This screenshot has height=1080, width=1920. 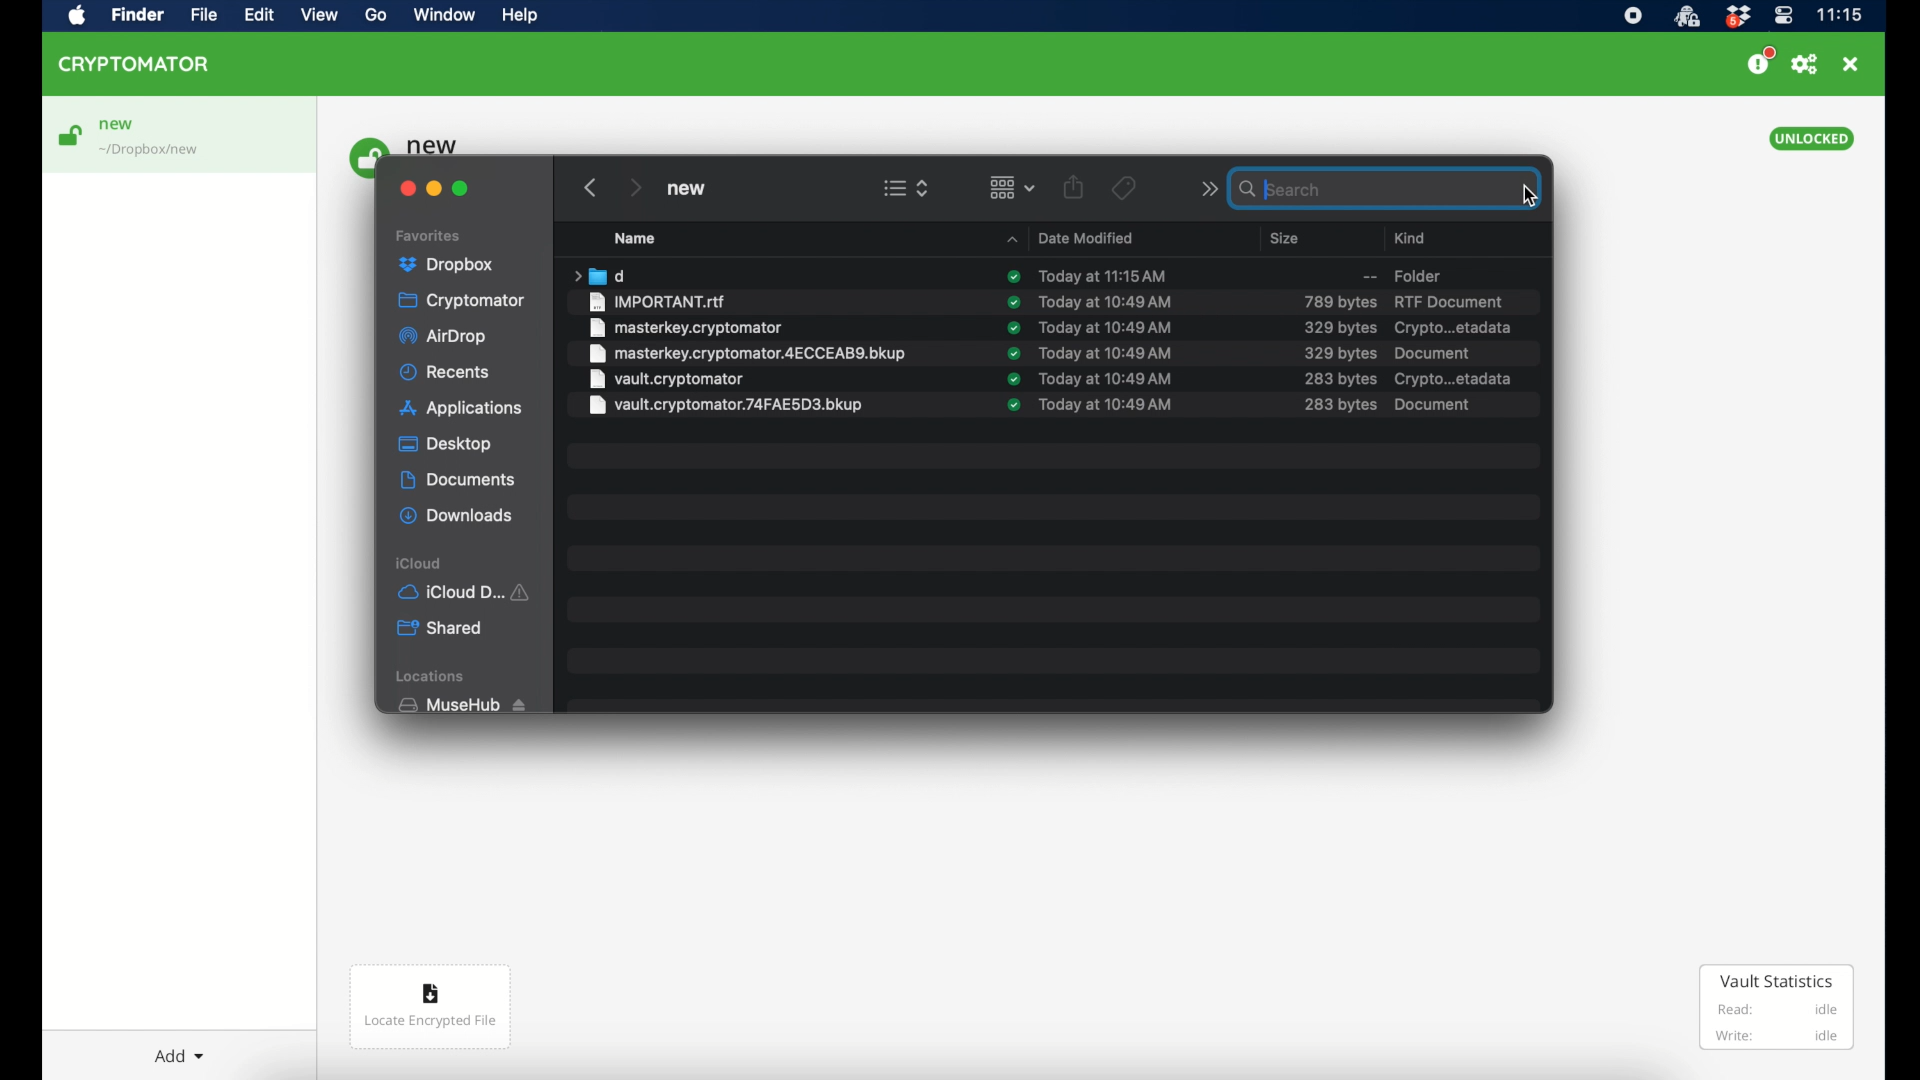 I want to click on cryptomator, so click(x=463, y=300).